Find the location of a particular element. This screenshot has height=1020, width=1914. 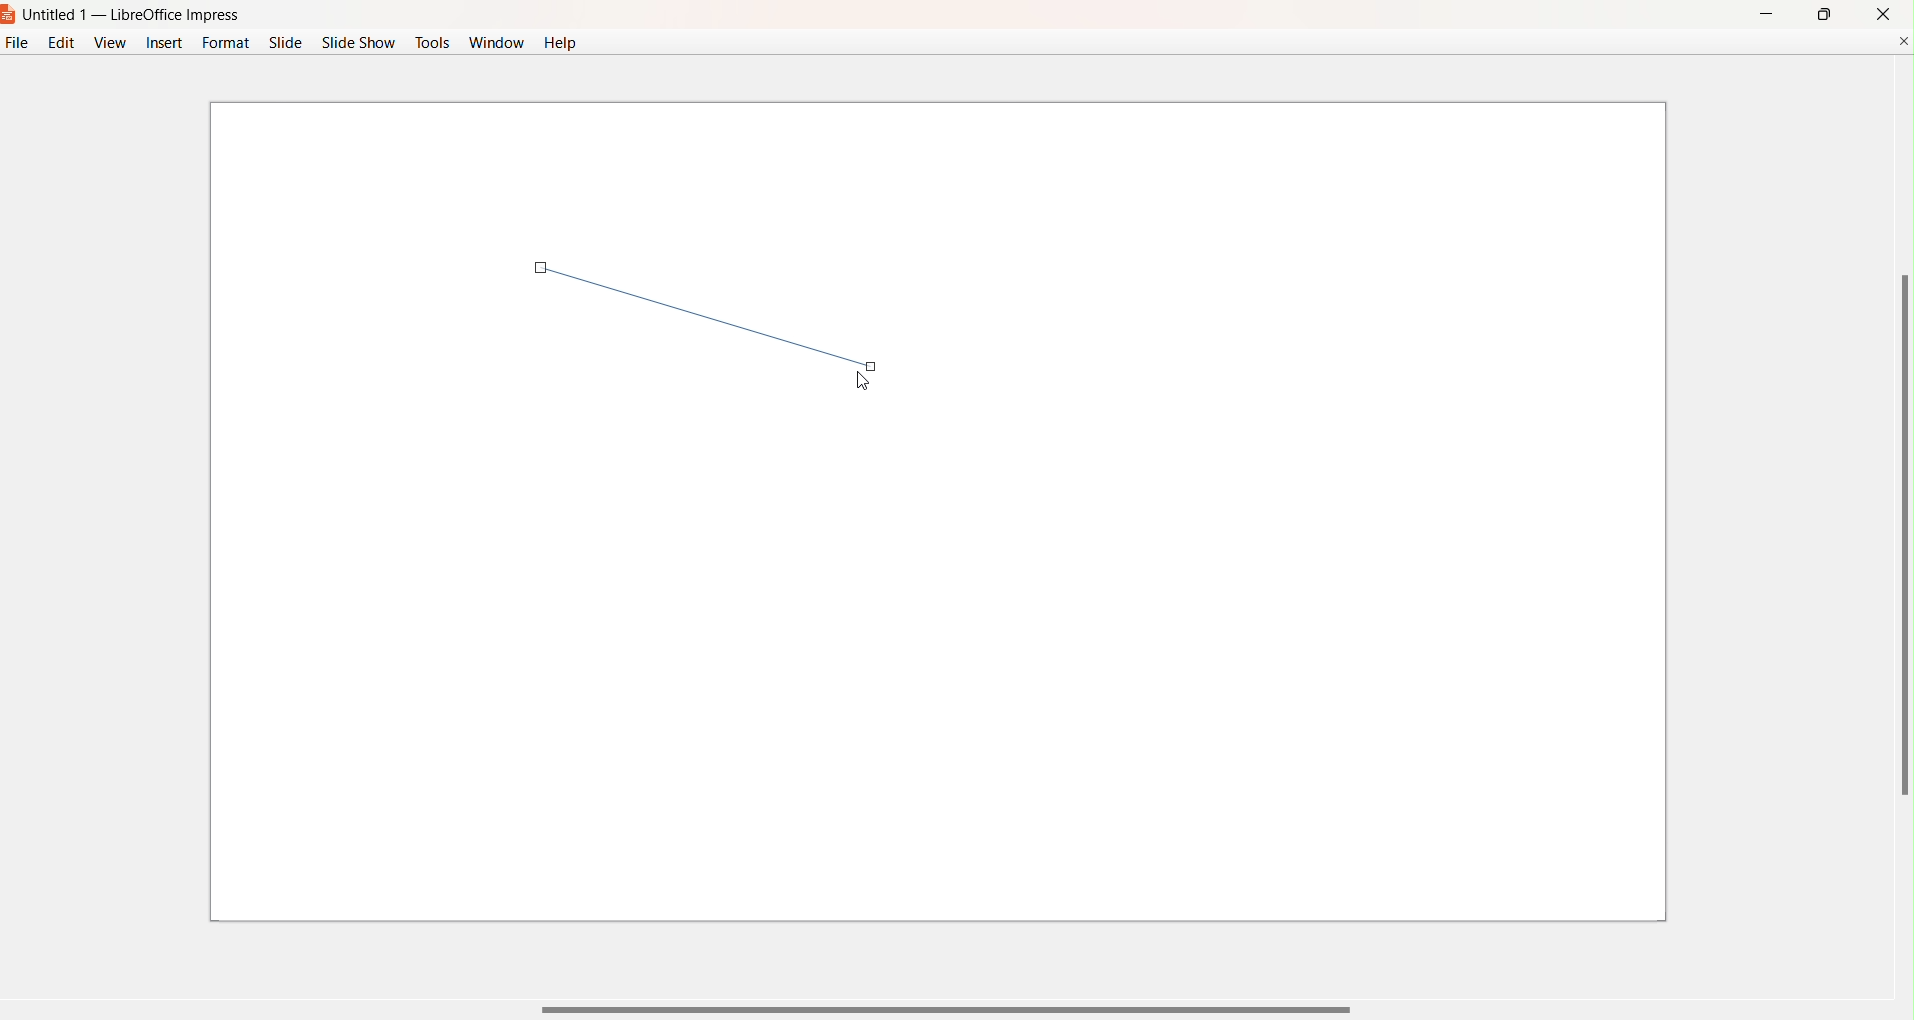

Logo is located at coordinates (10, 16).